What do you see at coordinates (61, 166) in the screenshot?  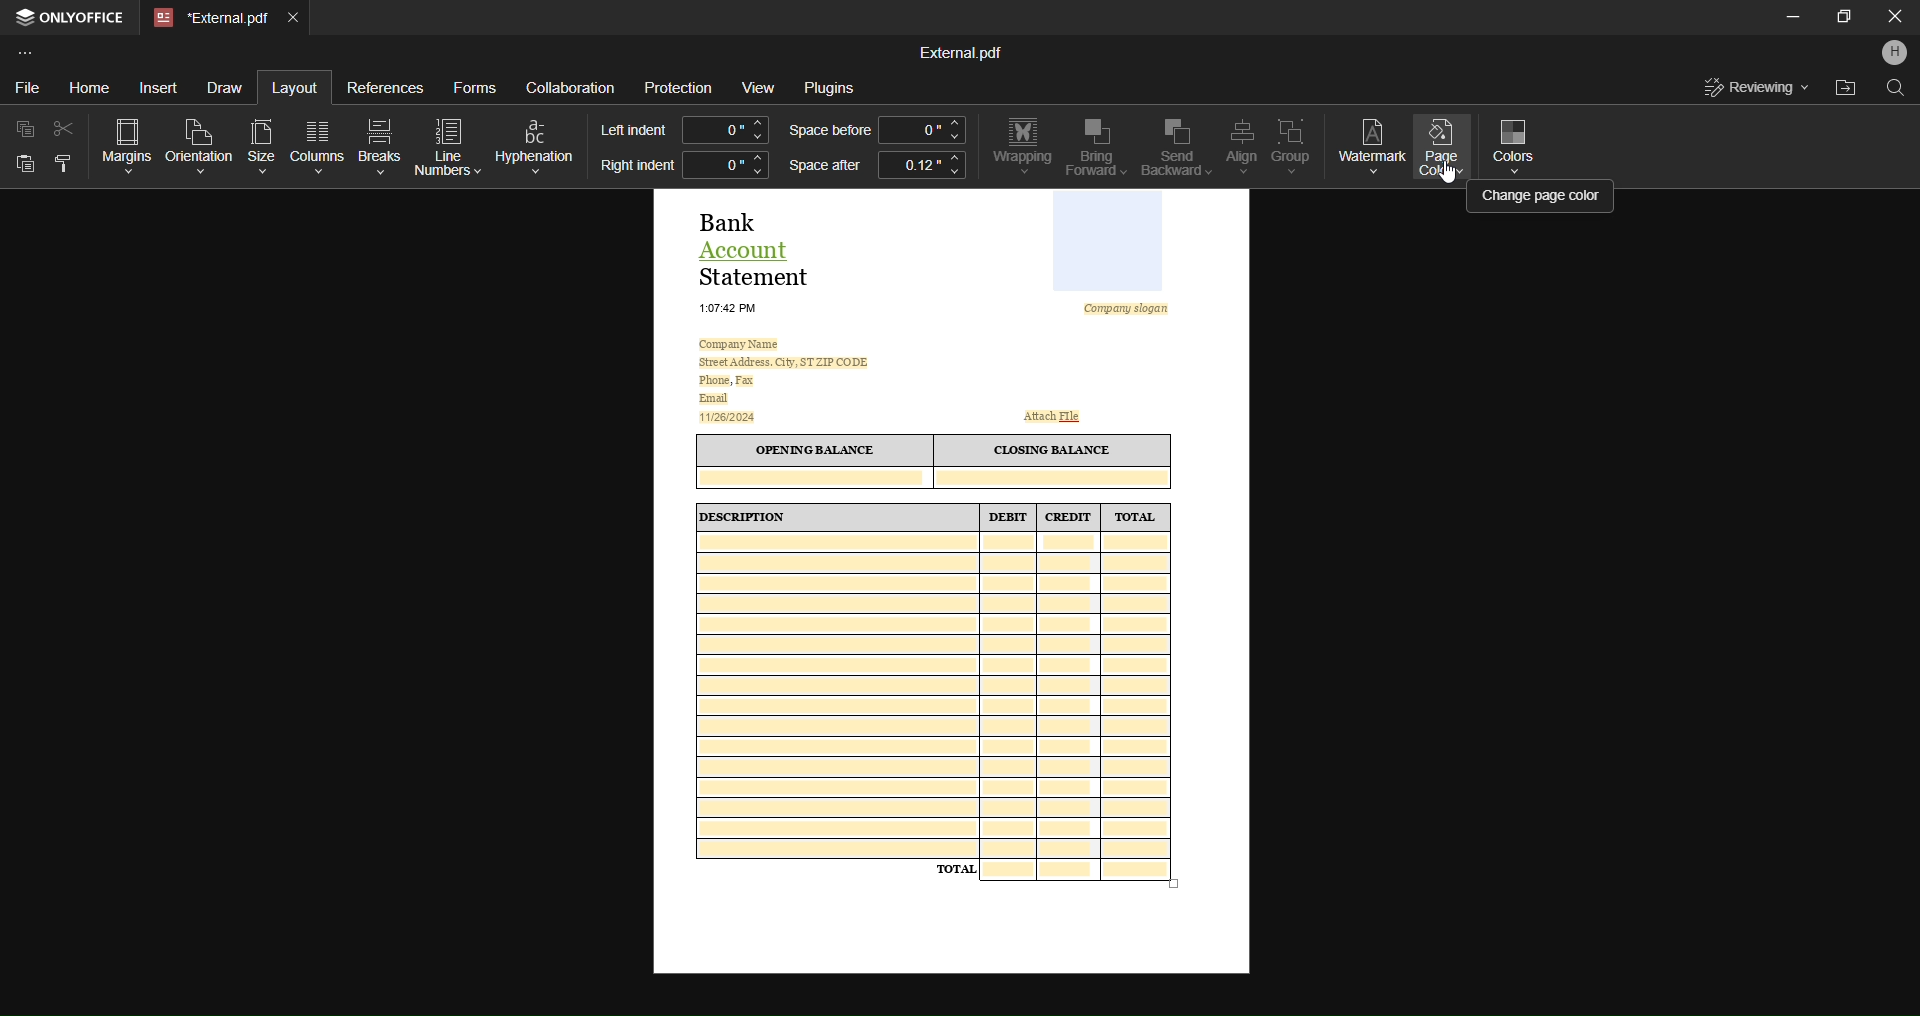 I see `Copy Styles` at bounding box center [61, 166].